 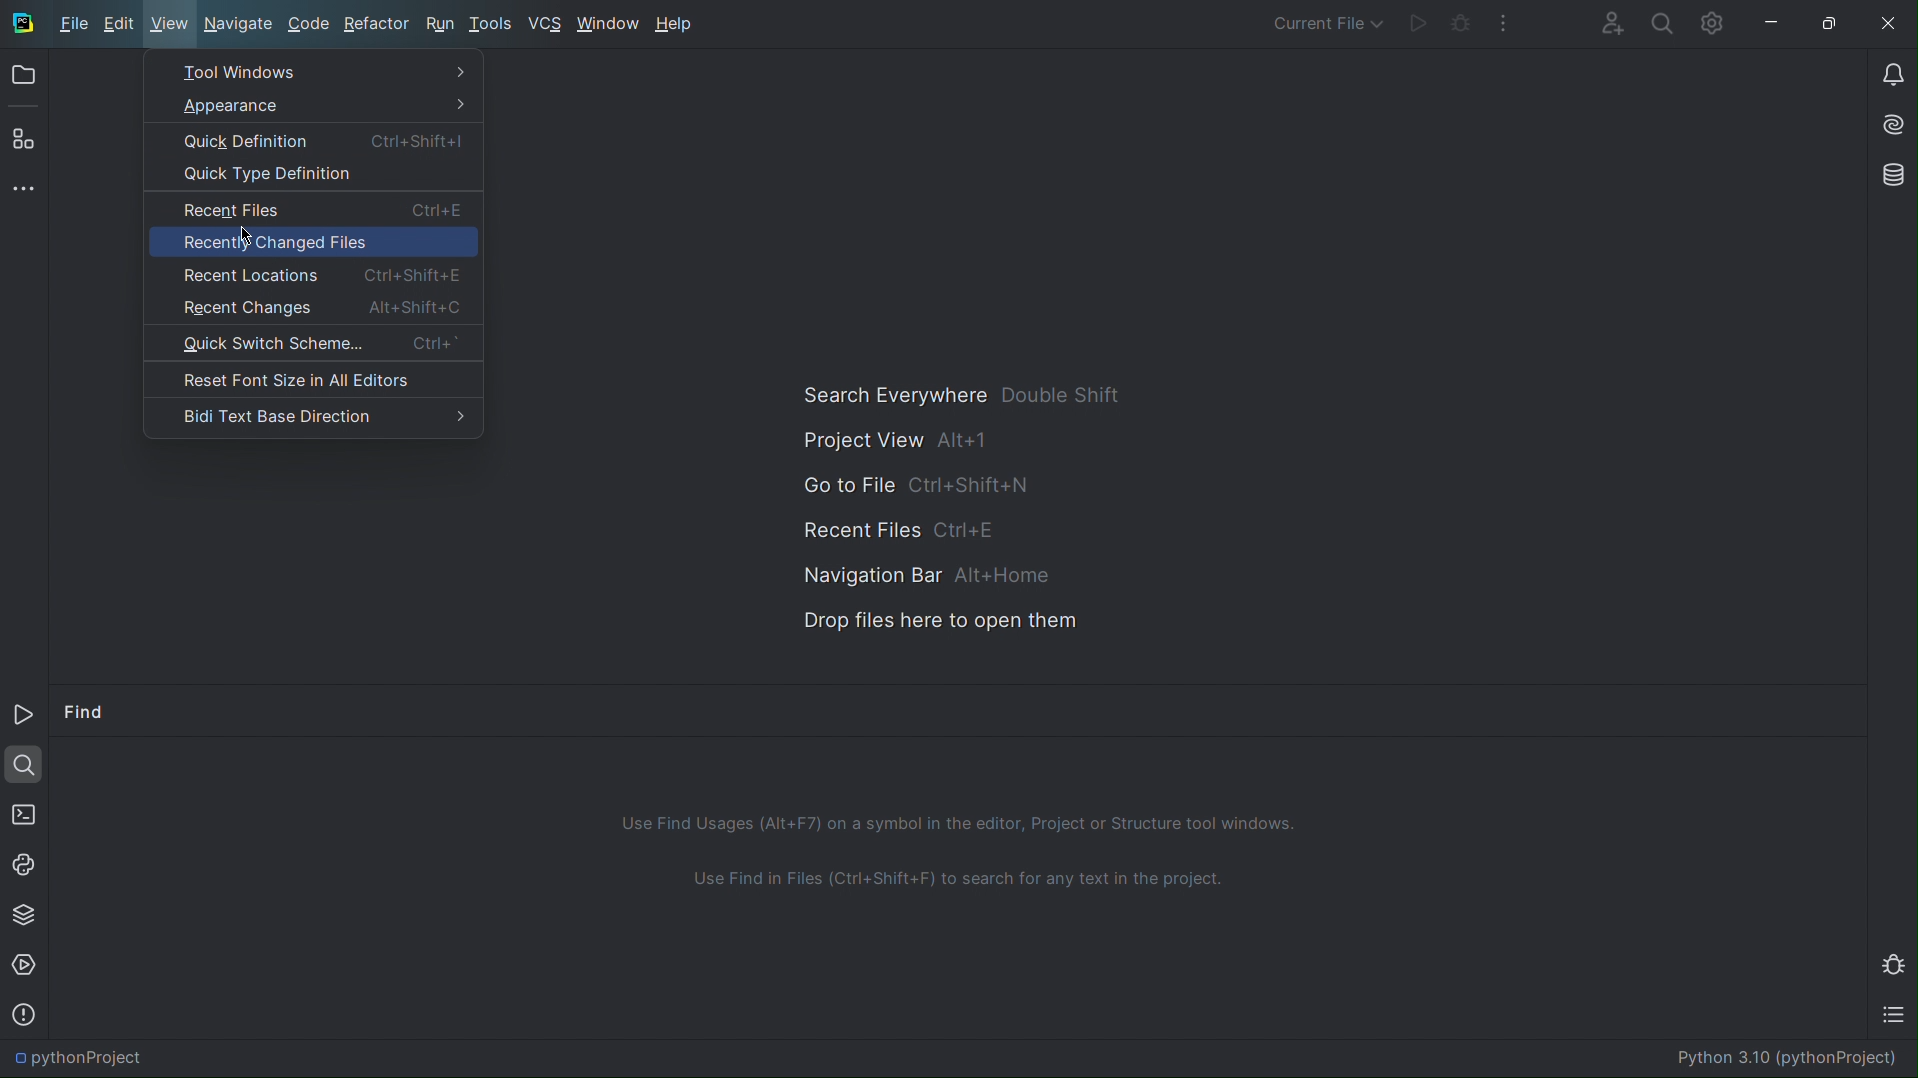 I want to click on Quick Switch Scheme, so click(x=312, y=346).